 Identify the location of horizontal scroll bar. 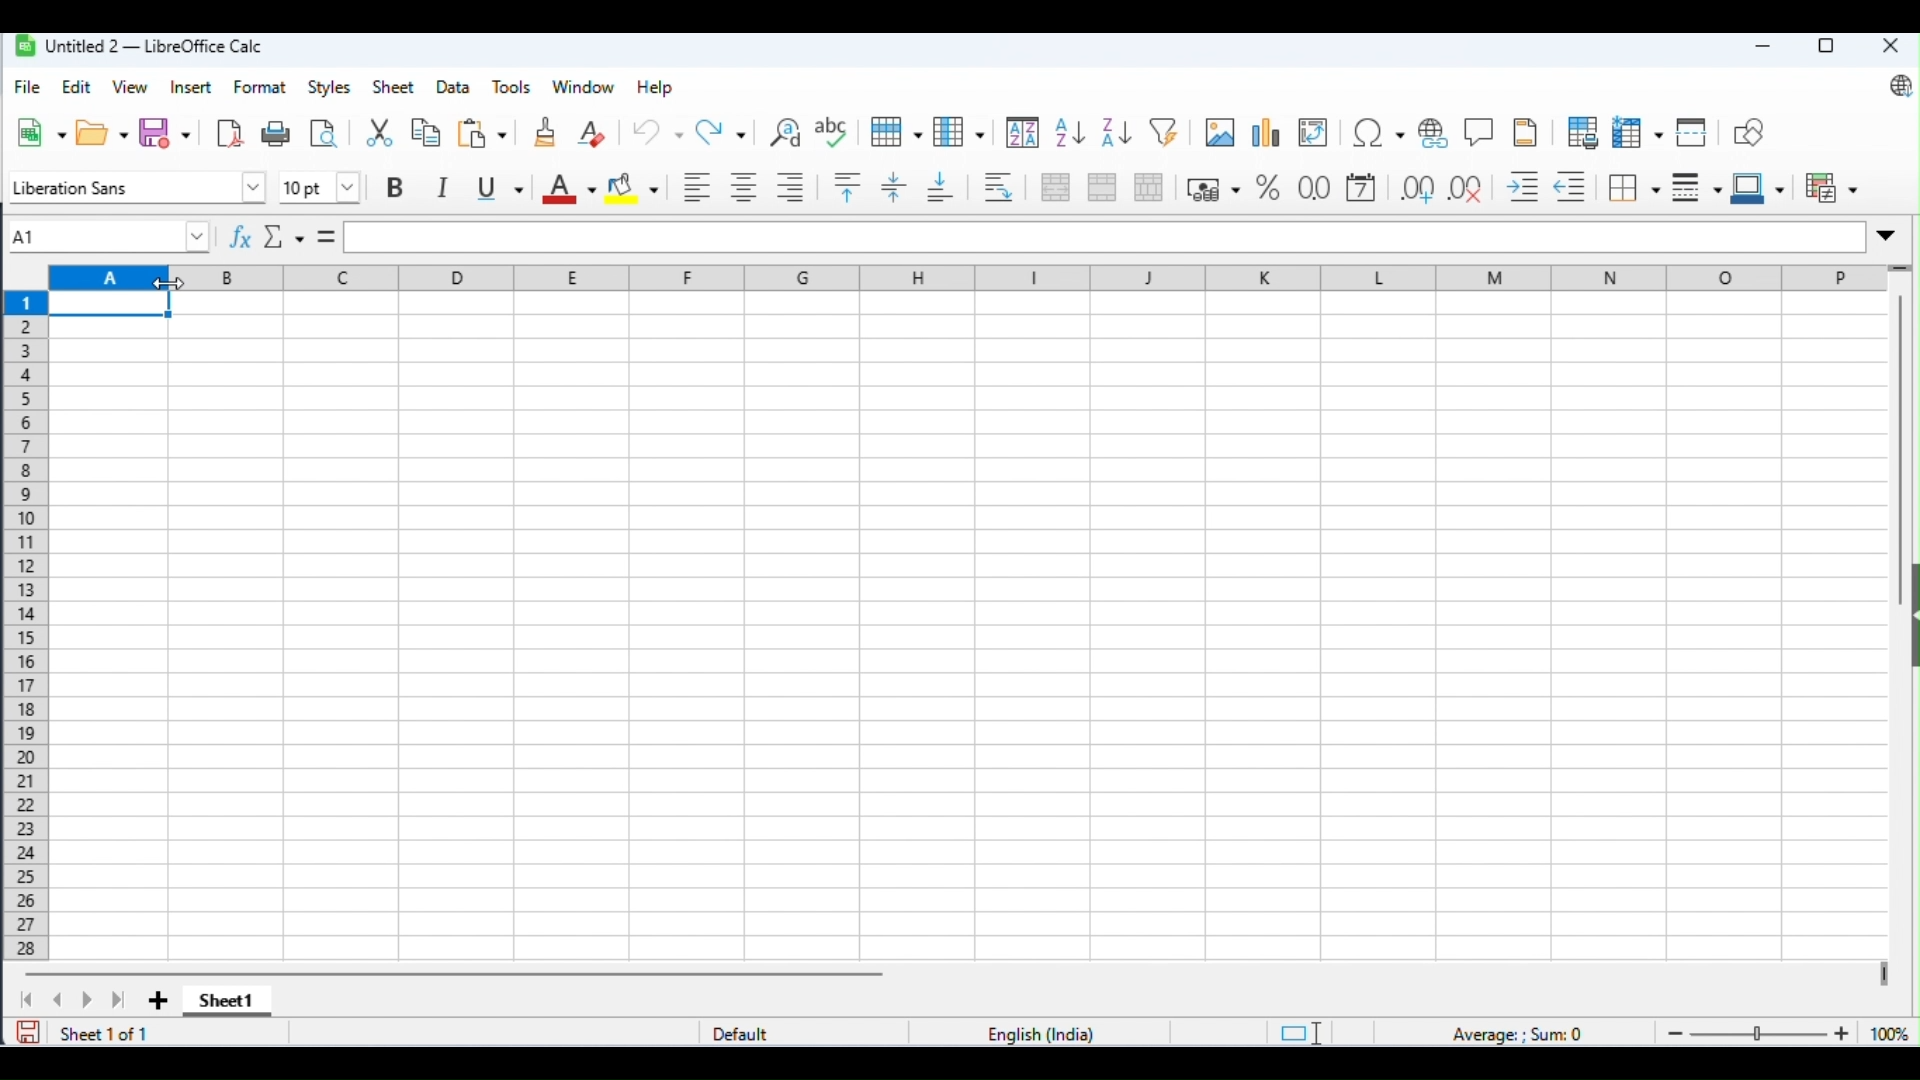
(462, 974).